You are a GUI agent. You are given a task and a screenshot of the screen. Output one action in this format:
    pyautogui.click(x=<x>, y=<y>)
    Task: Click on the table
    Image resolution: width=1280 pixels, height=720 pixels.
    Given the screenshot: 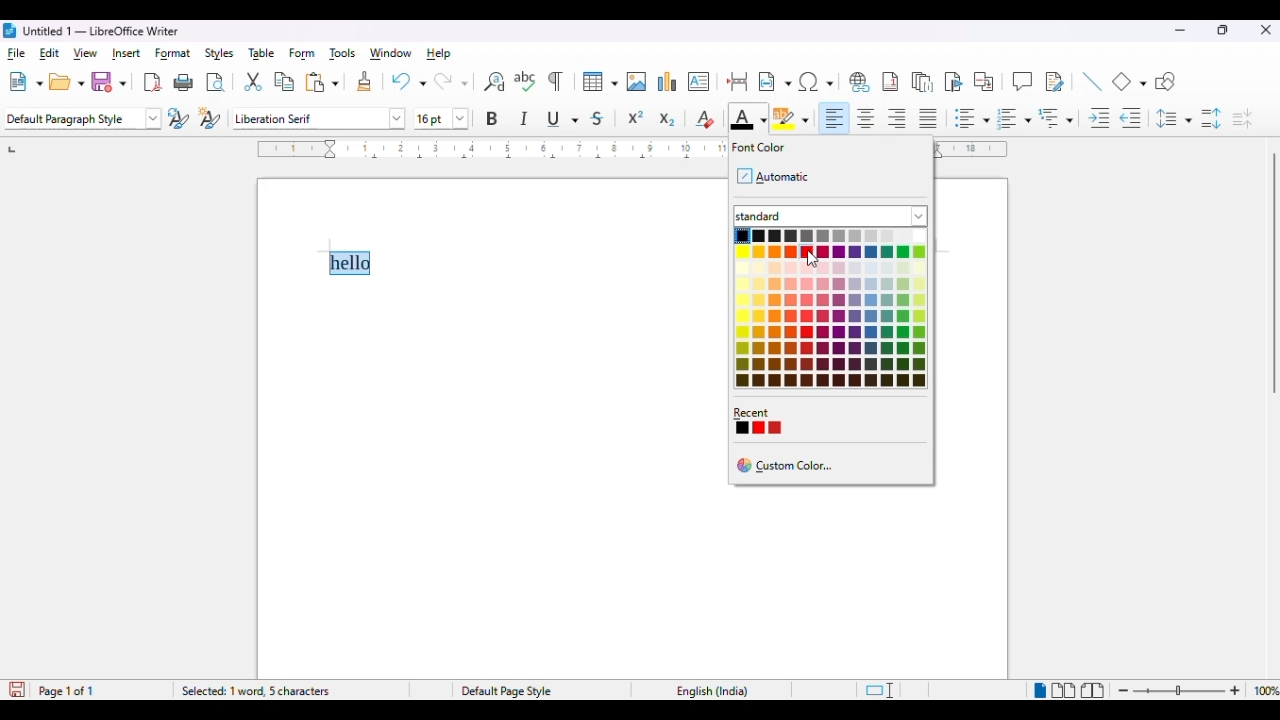 What is the action you would take?
    pyautogui.click(x=263, y=53)
    